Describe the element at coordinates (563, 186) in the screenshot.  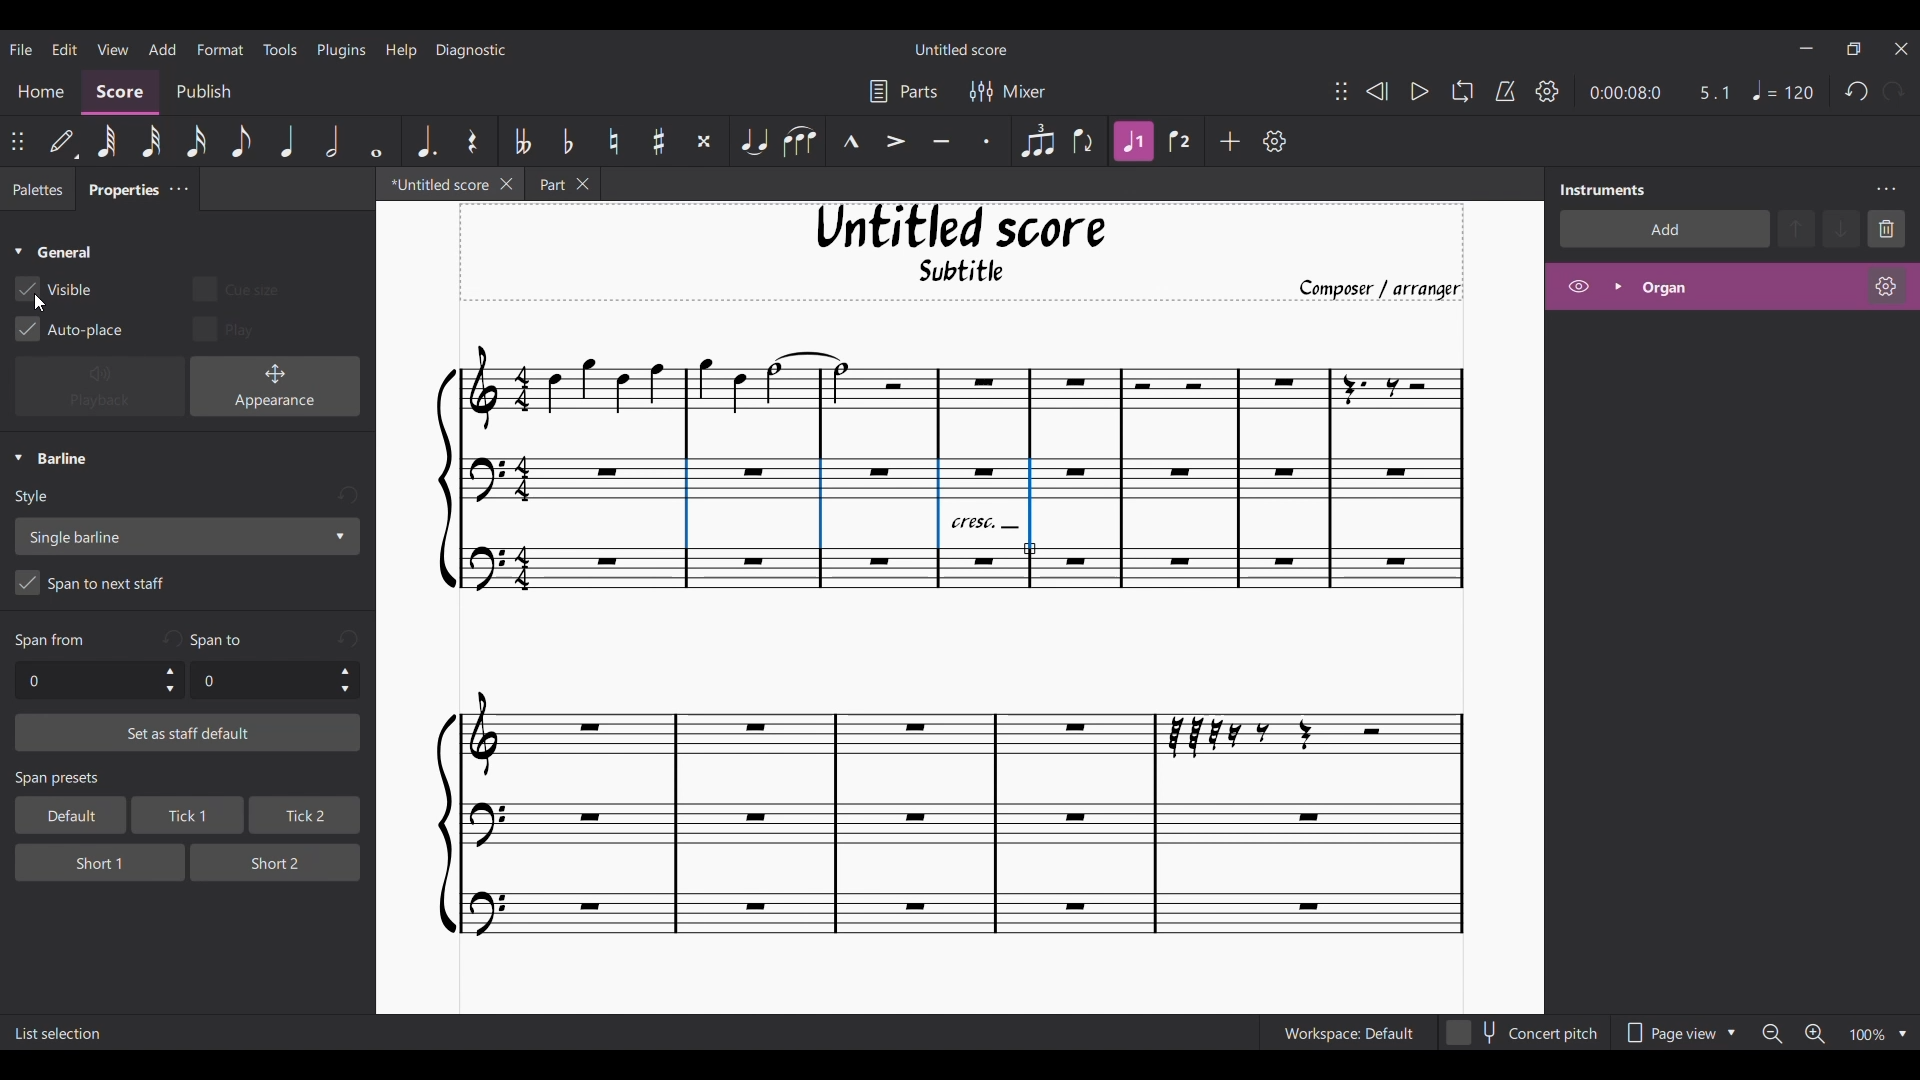
I see `Earlier tab` at that location.